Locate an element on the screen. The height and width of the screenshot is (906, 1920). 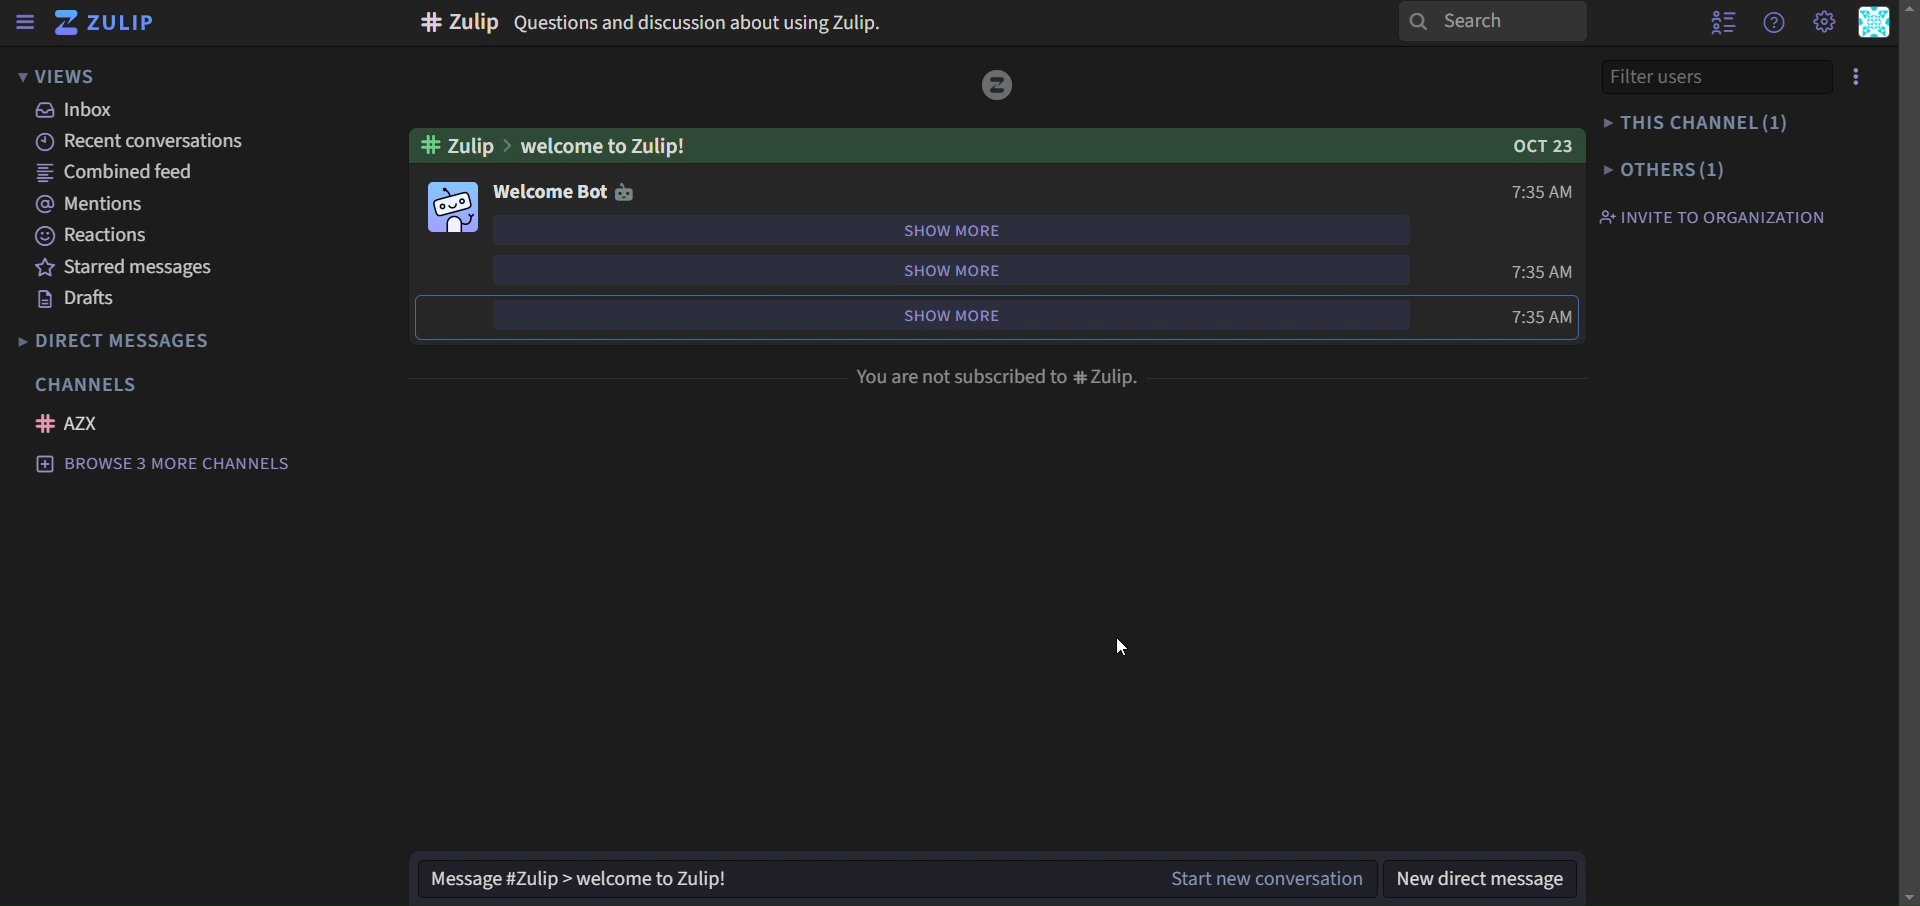
get help is located at coordinates (1776, 23).